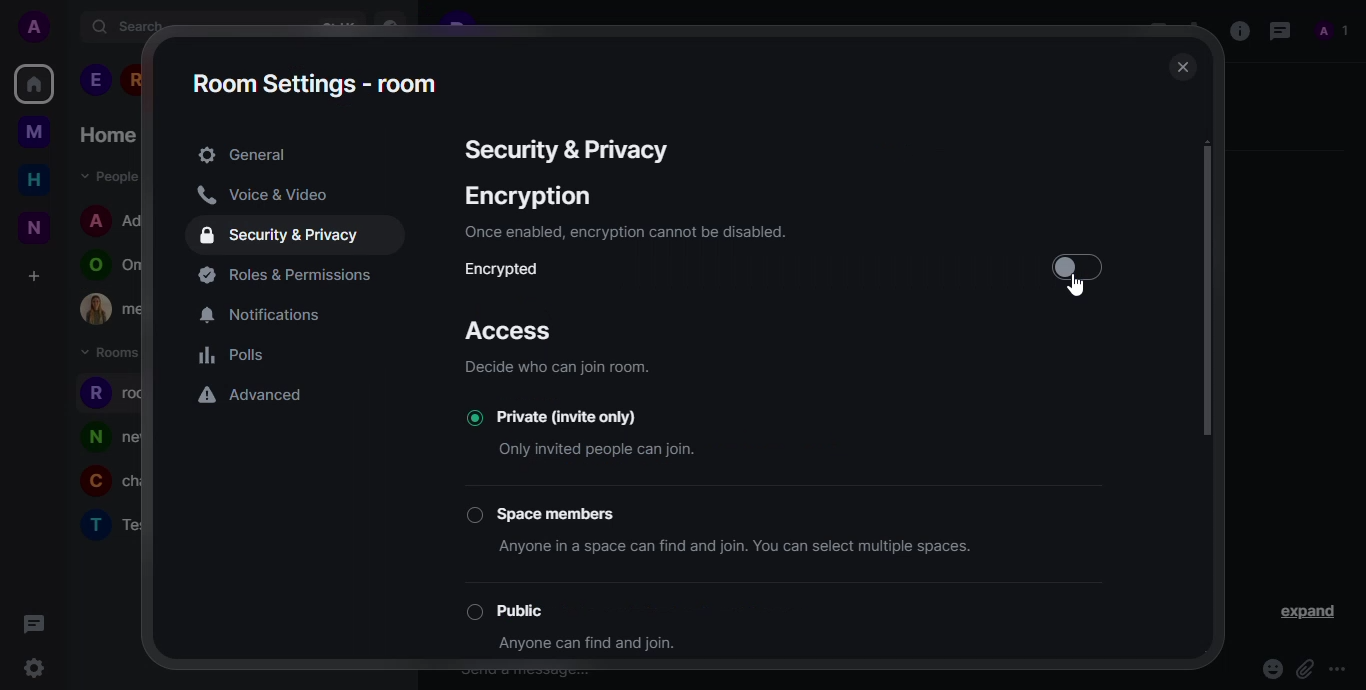  Describe the element at coordinates (1073, 268) in the screenshot. I see `enable` at that location.